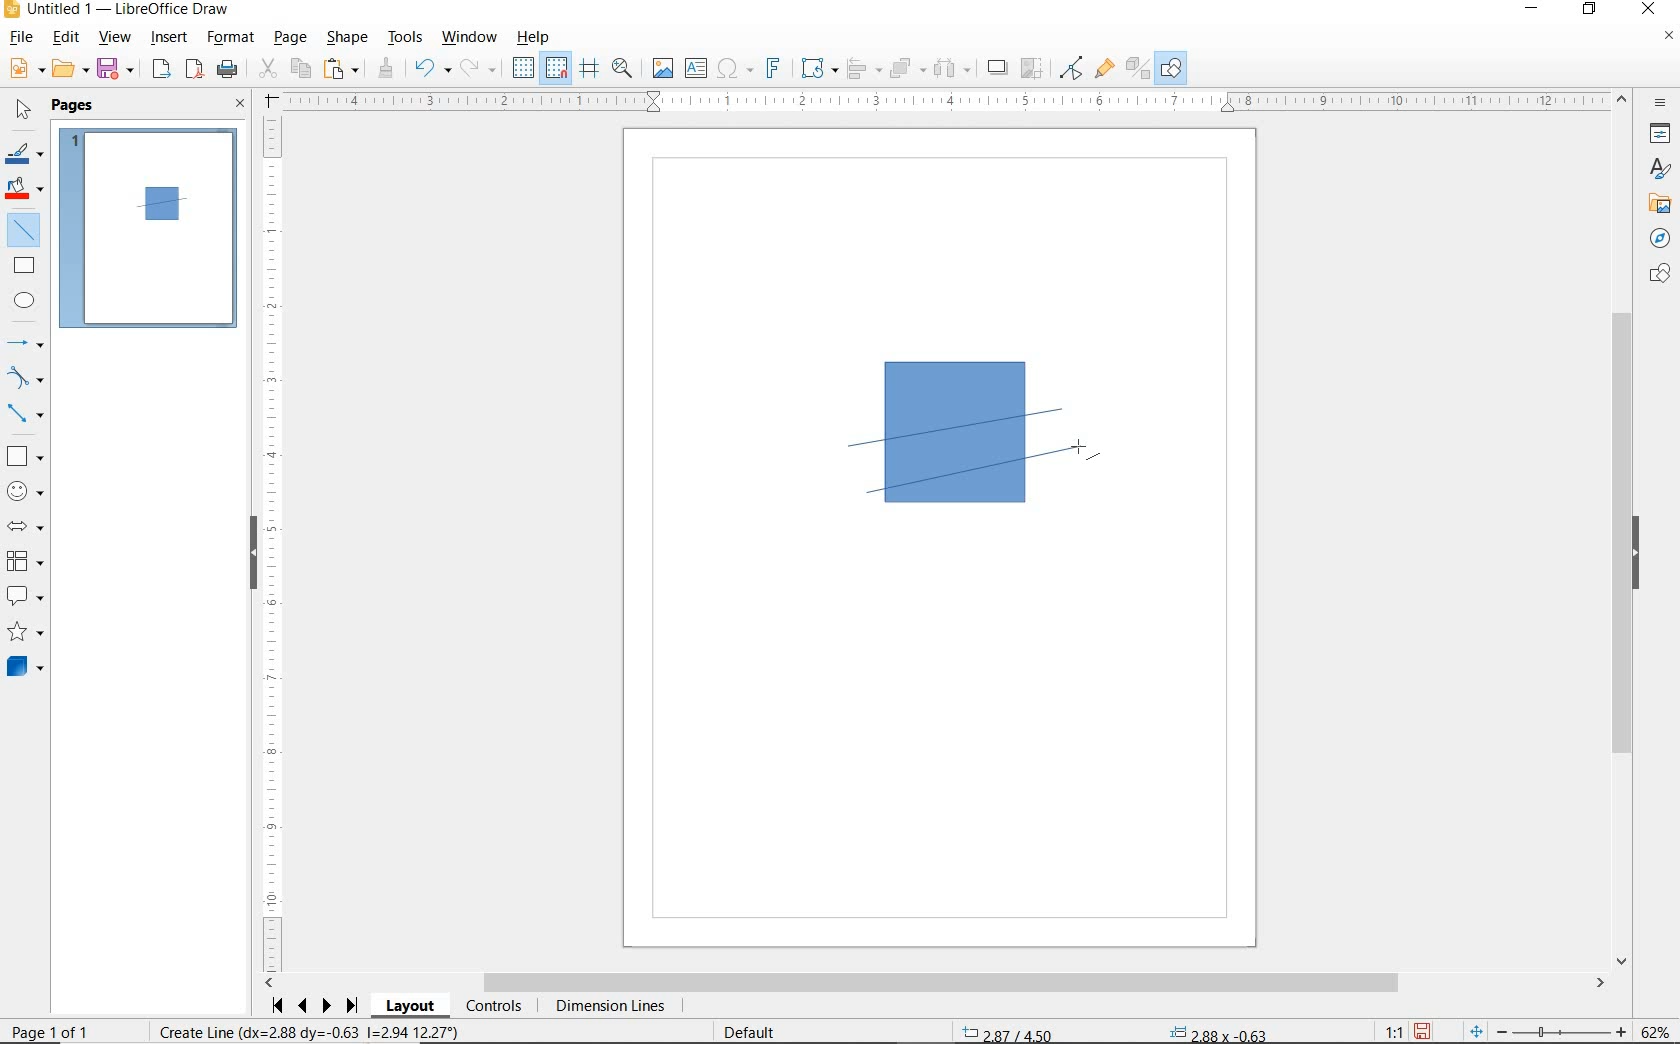 The height and width of the screenshot is (1044, 1680). What do you see at coordinates (292, 38) in the screenshot?
I see `PAGE` at bounding box center [292, 38].